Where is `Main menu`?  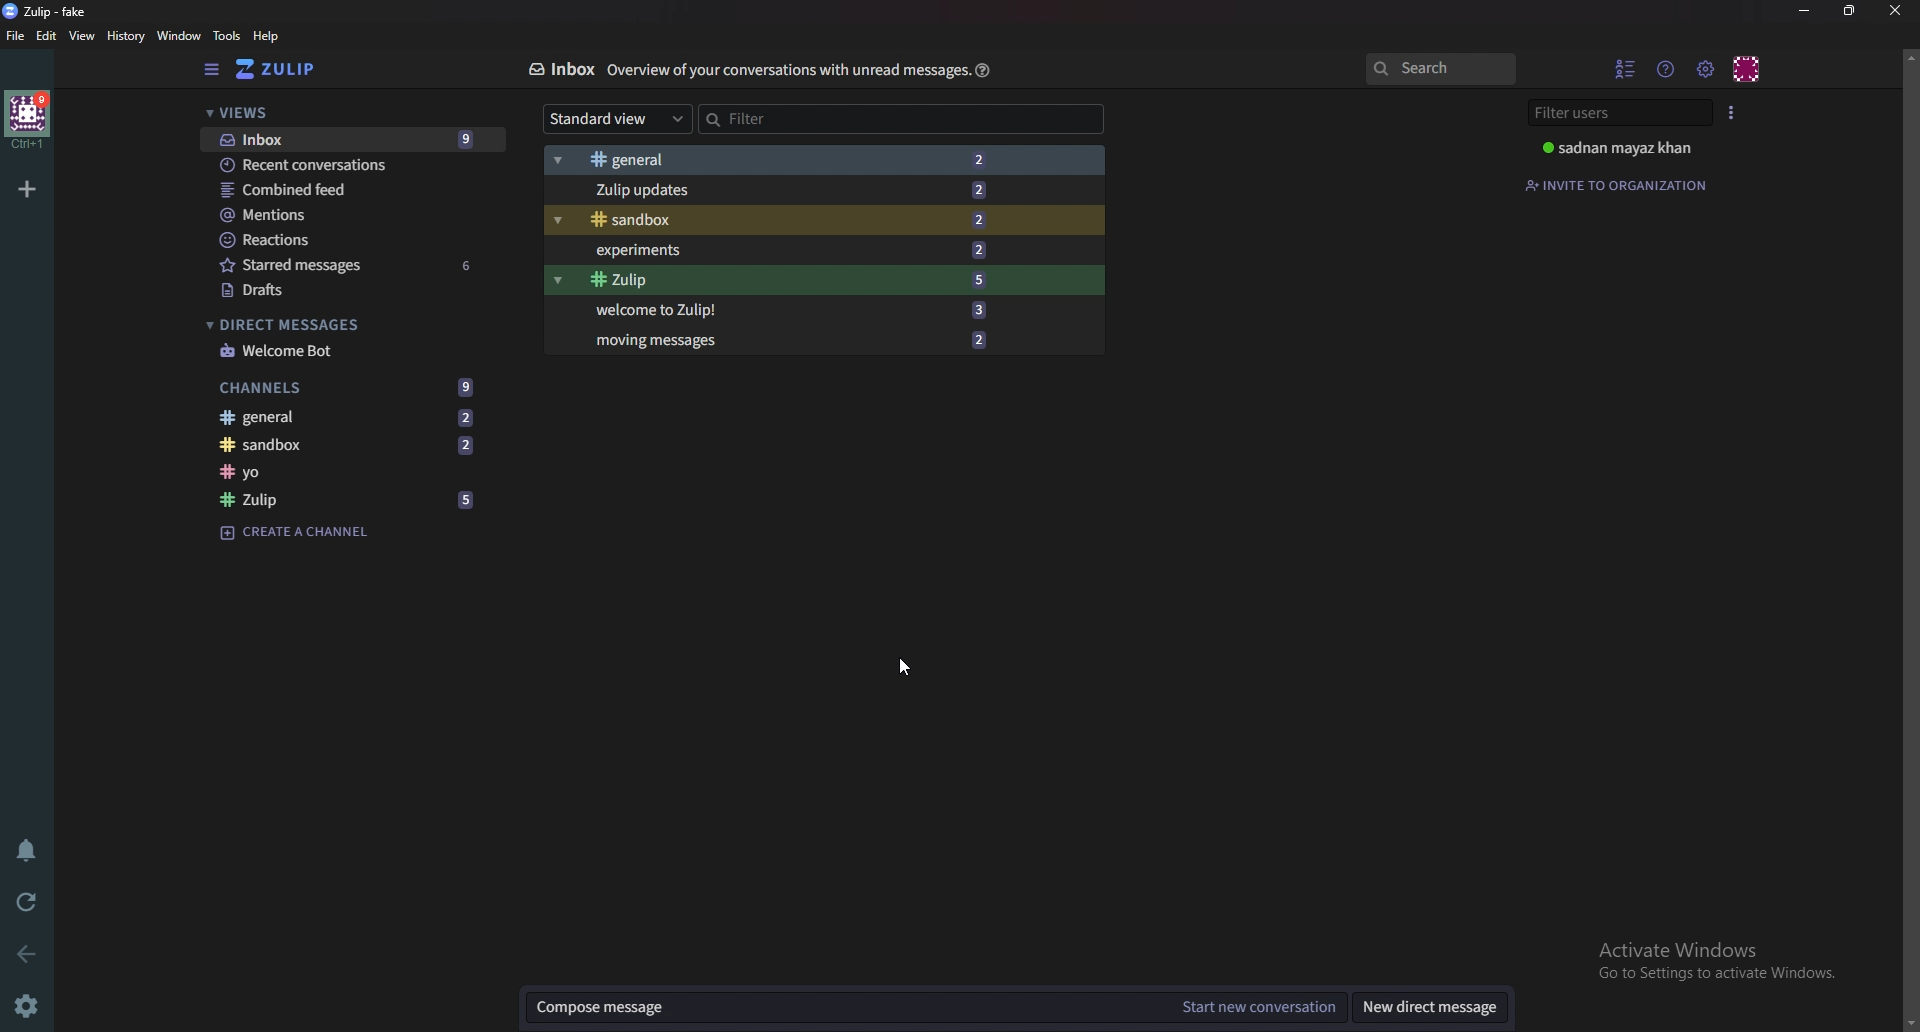
Main menu is located at coordinates (1705, 69).